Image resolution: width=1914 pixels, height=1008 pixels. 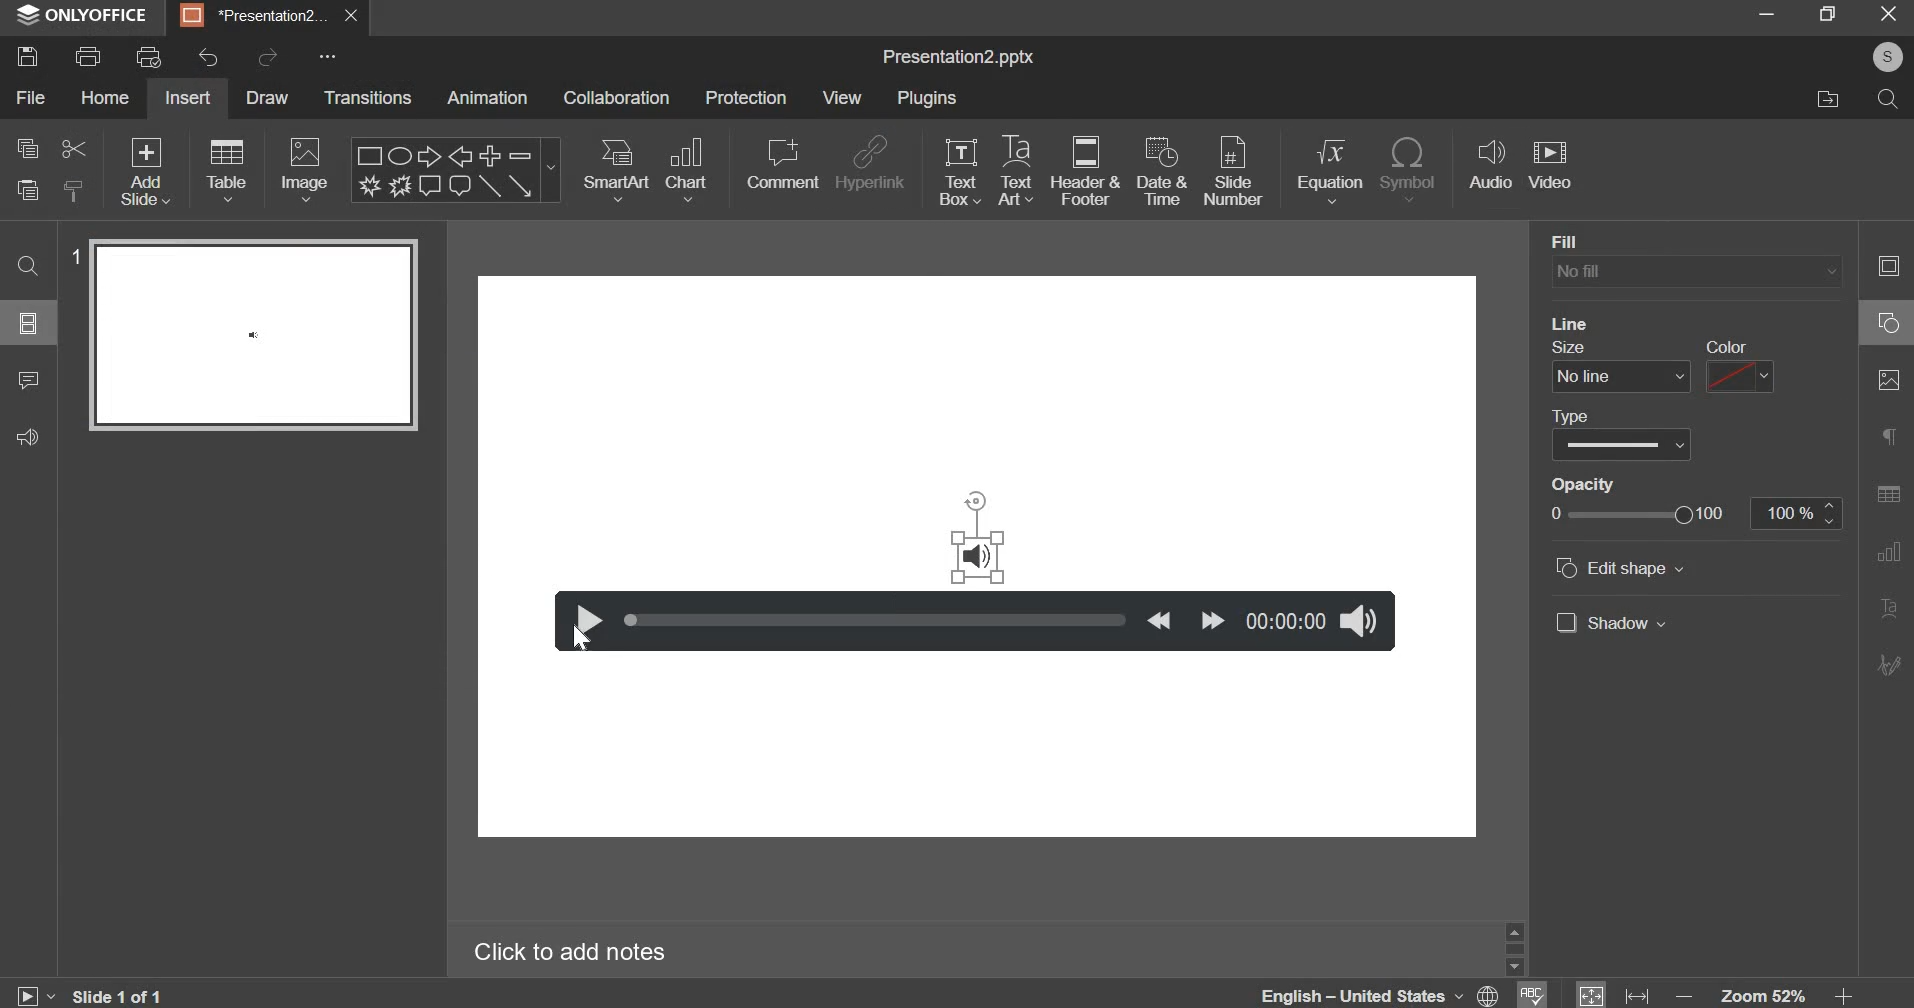 I want to click on save, so click(x=34, y=53).